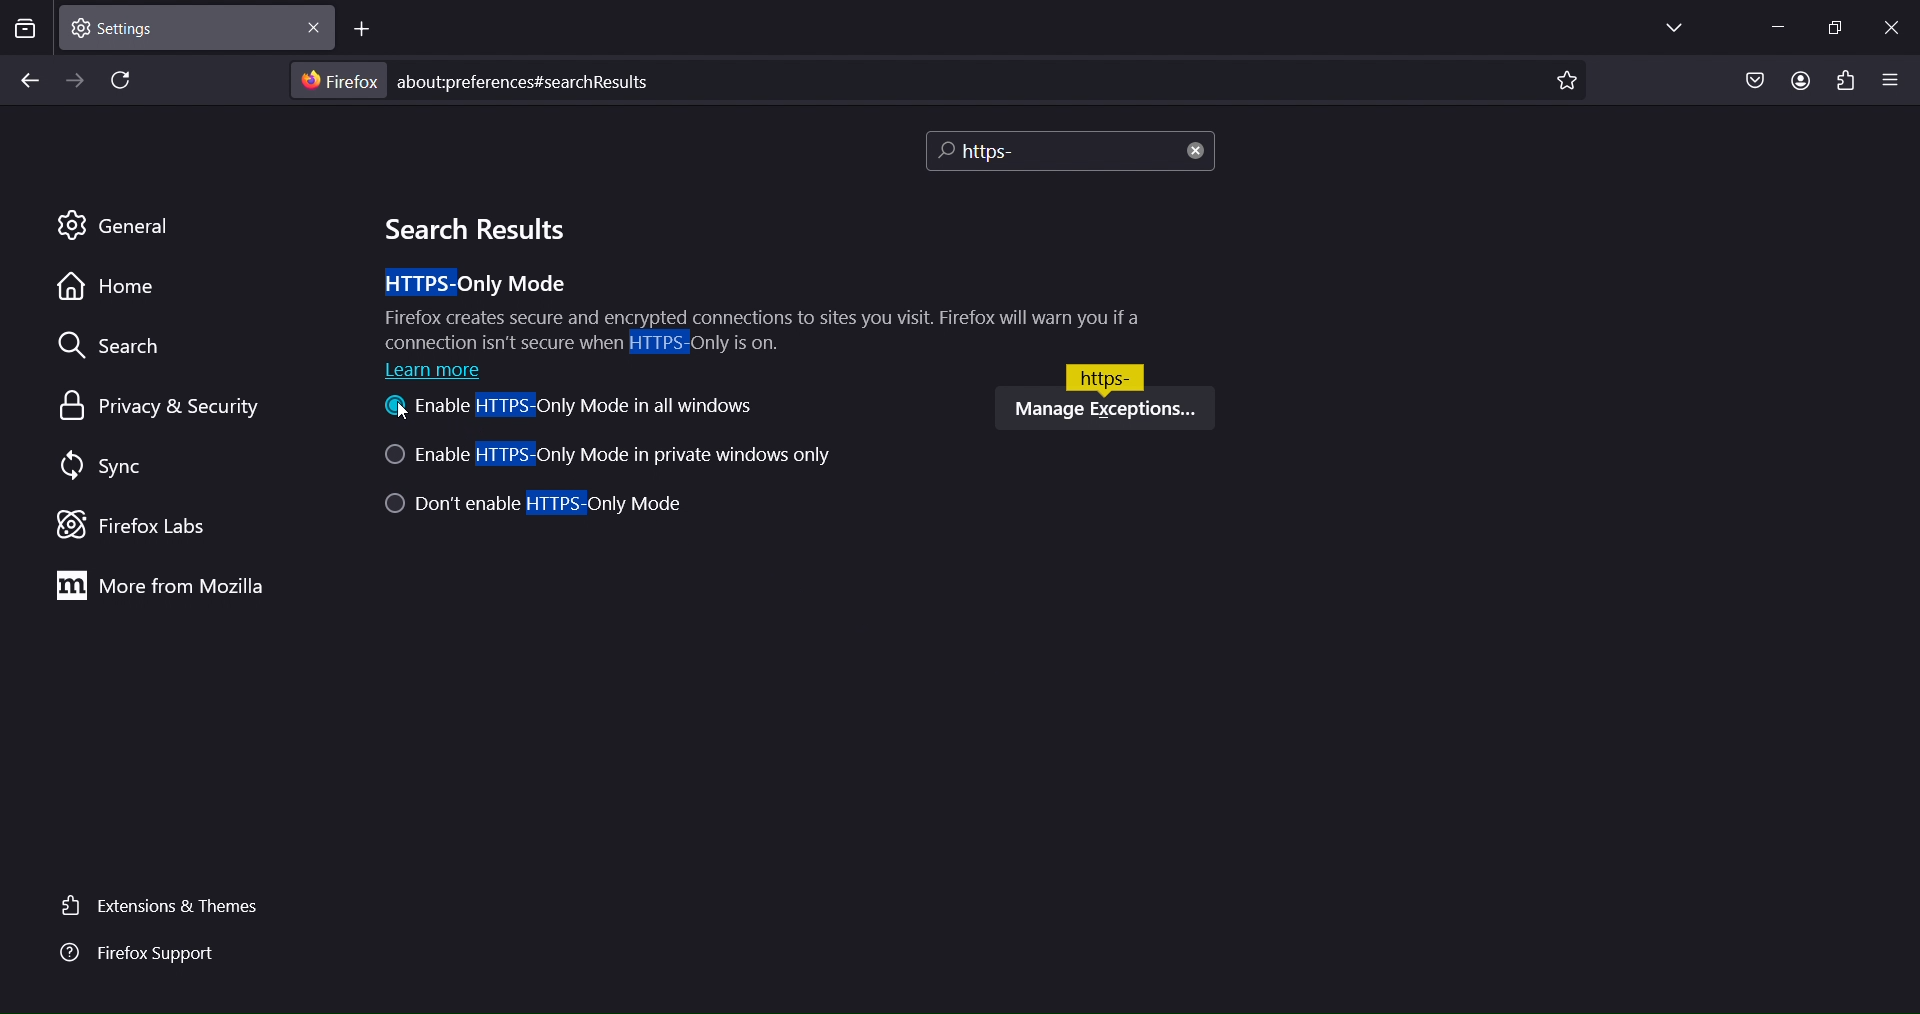 The width and height of the screenshot is (1920, 1014). What do you see at coordinates (439, 370) in the screenshot?
I see `learn more` at bounding box center [439, 370].